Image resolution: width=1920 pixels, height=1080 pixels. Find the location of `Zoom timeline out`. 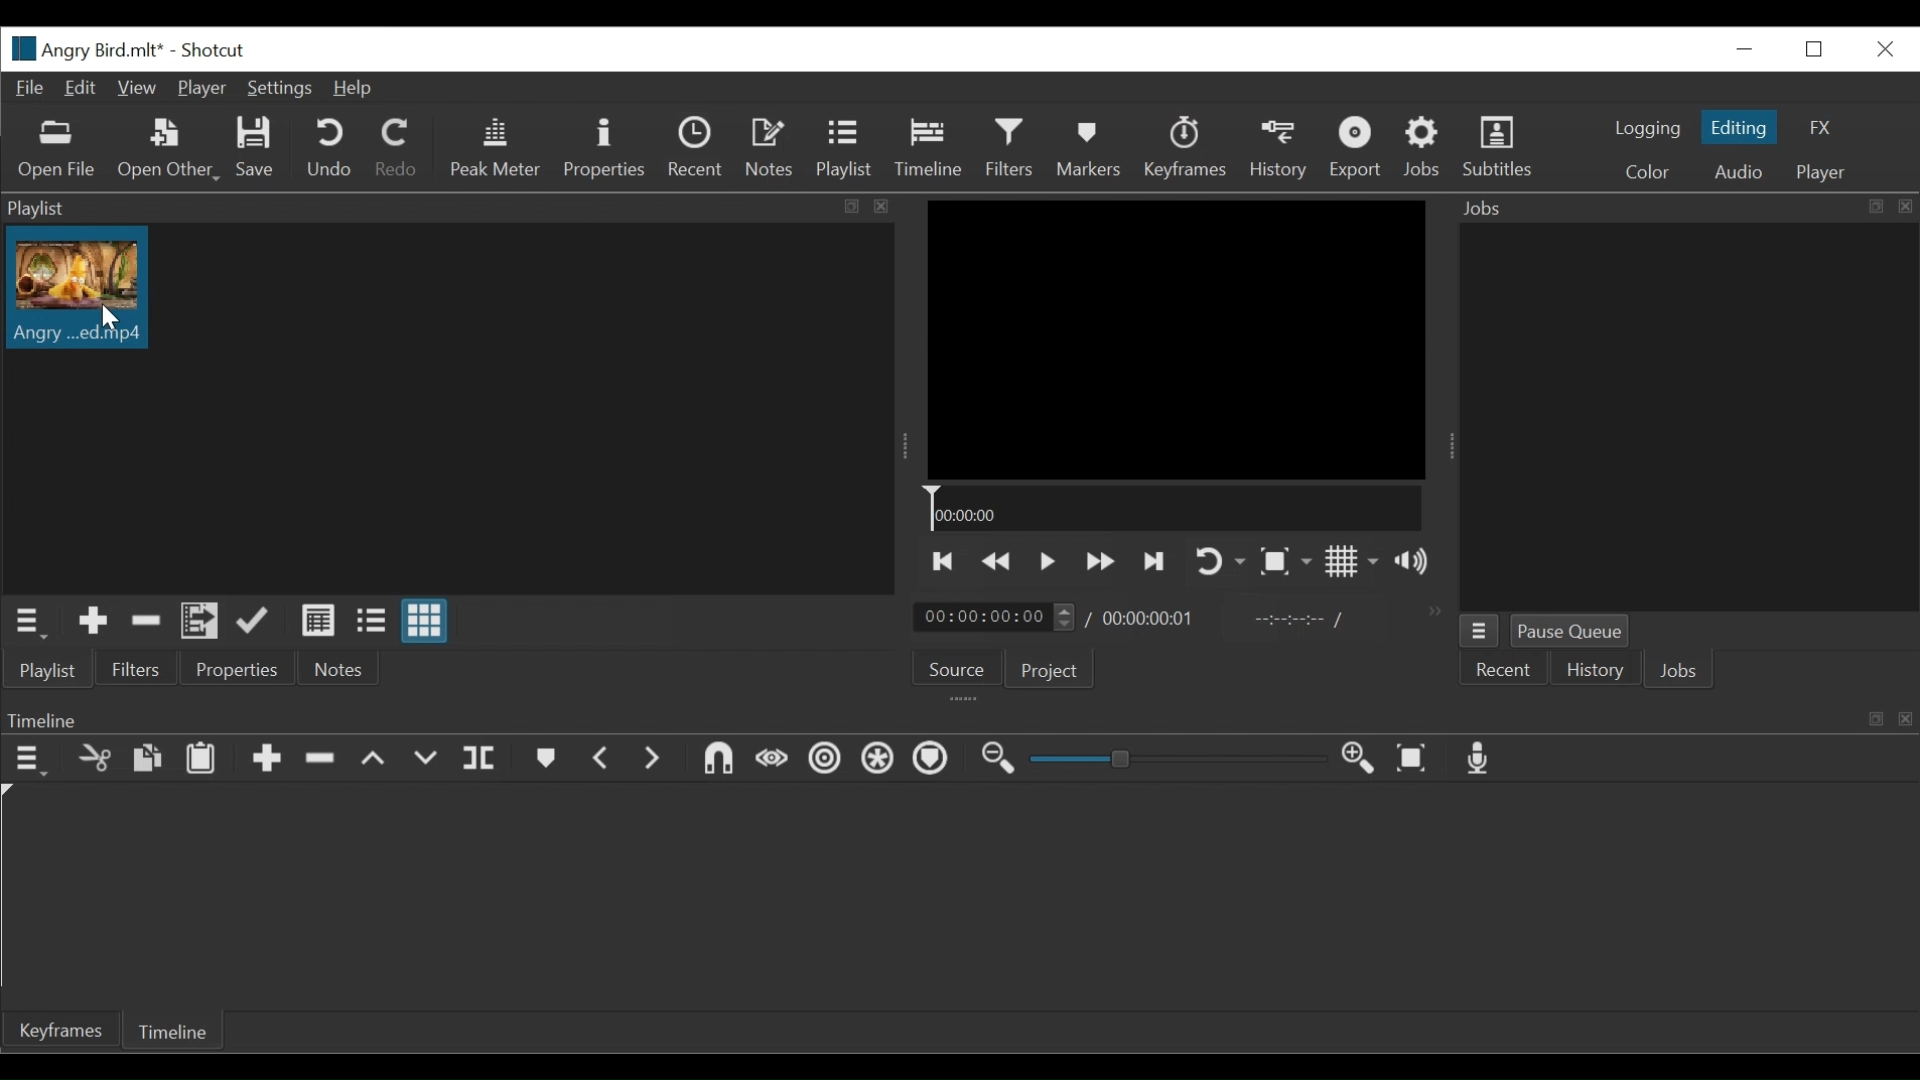

Zoom timeline out is located at coordinates (998, 759).